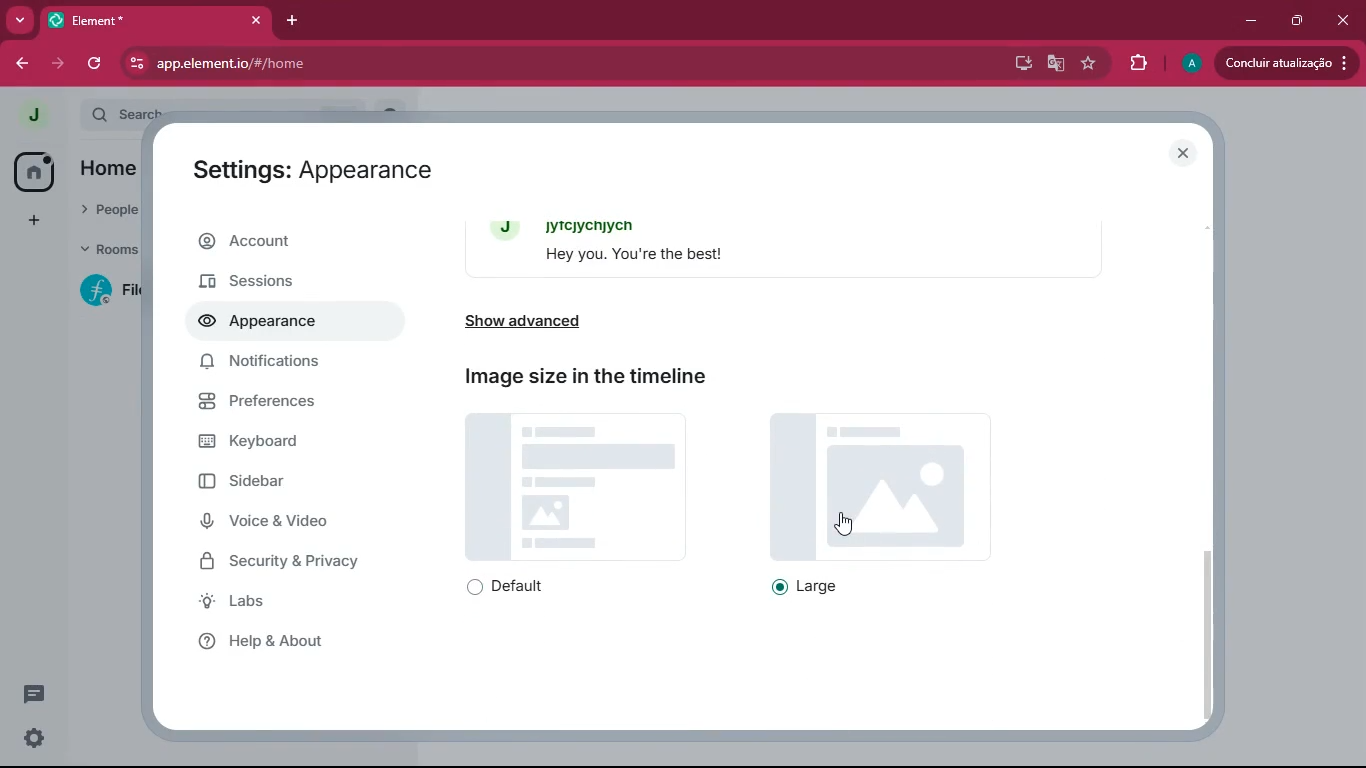 Image resolution: width=1366 pixels, height=768 pixels. Describe the element at coordinates (518, 588) in the screenshot. I see `default` at that location.